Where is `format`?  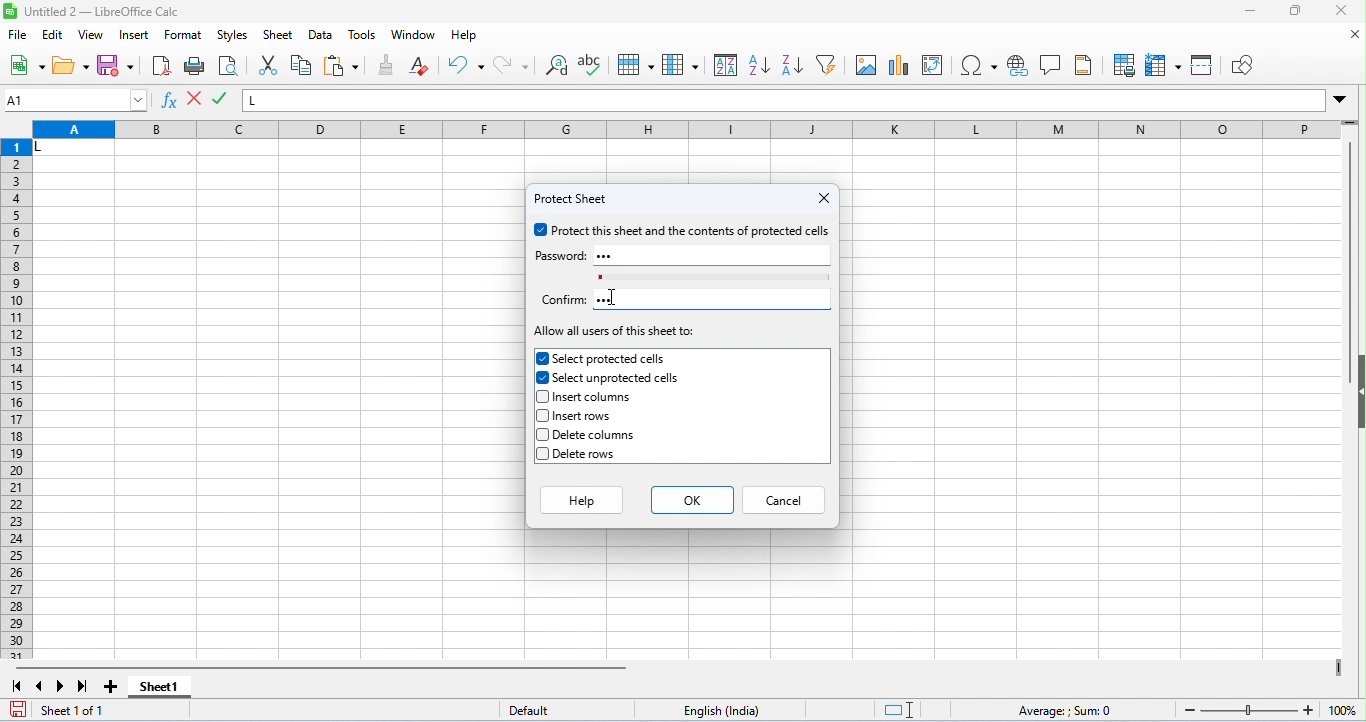 format is located at coordinates (185, 37).